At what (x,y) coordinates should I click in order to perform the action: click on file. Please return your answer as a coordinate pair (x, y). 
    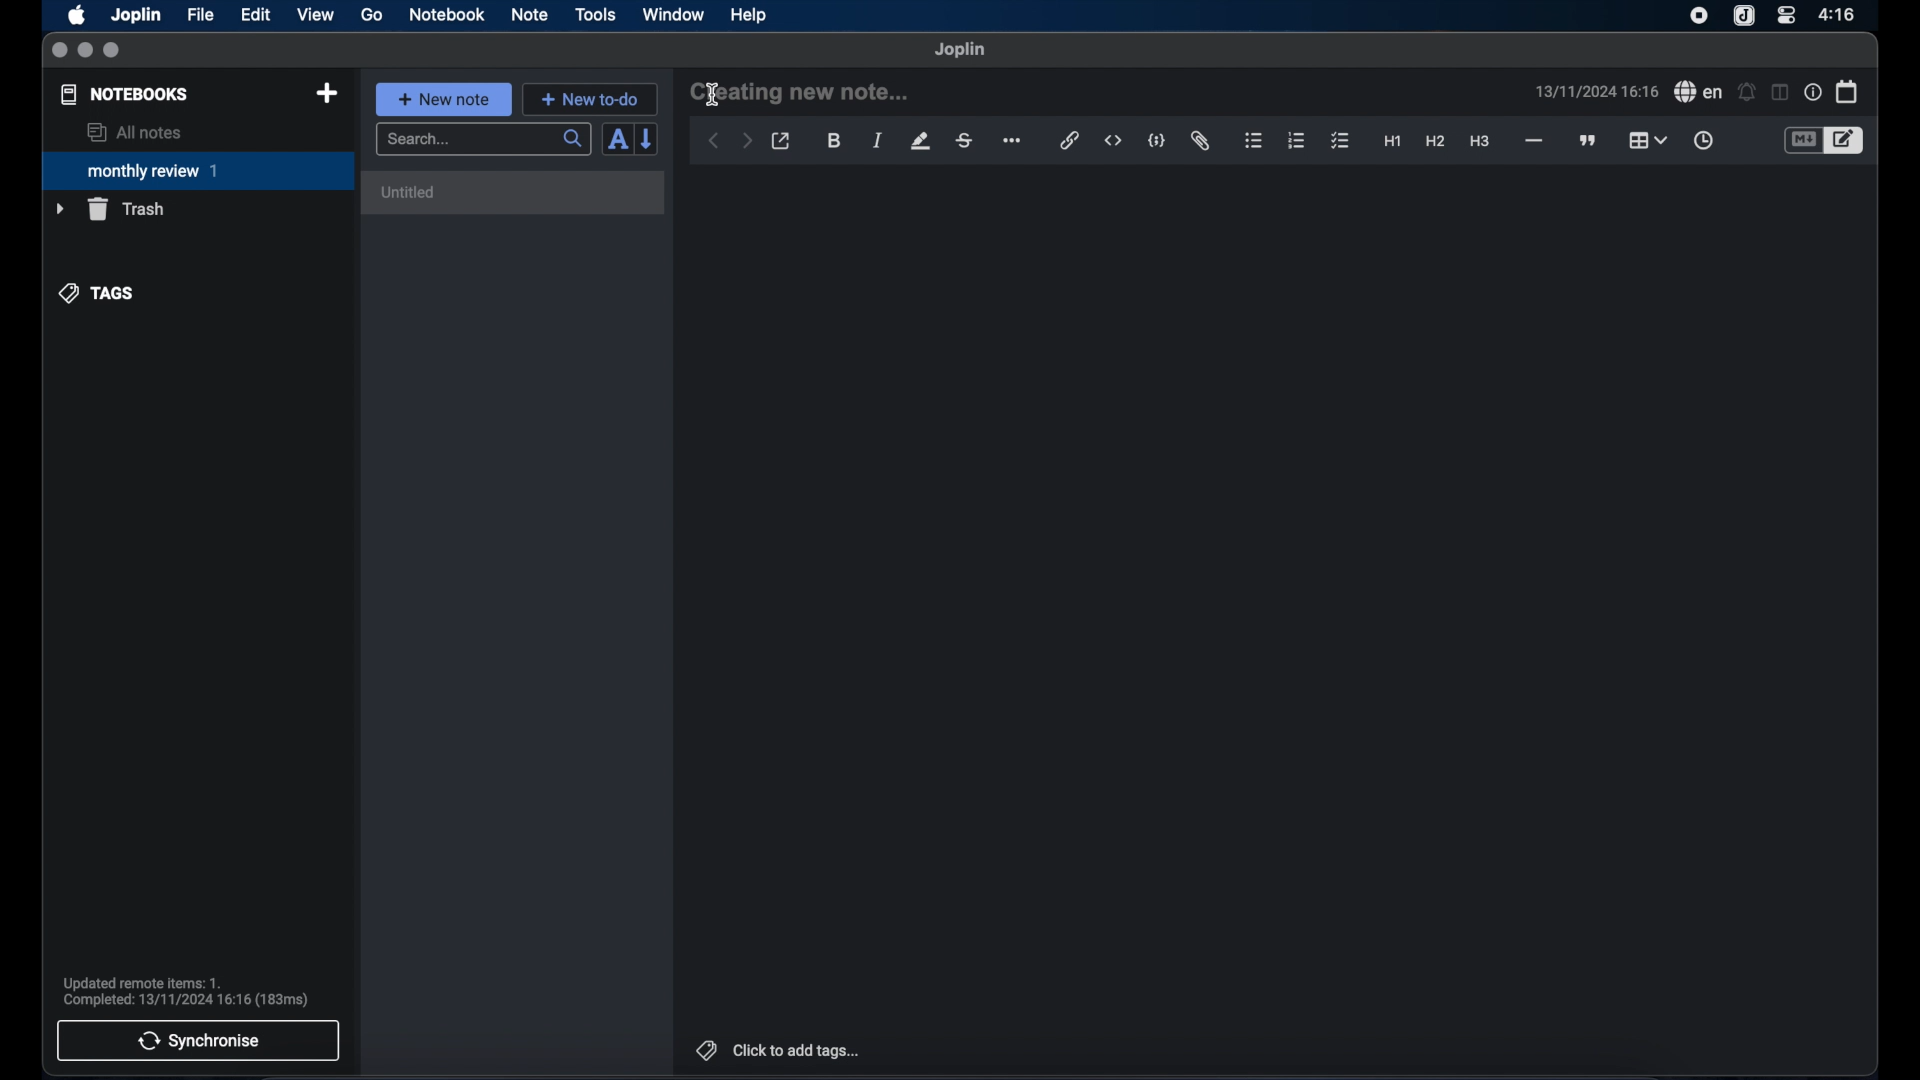
    Looking at the image, I should click on (200, 15).